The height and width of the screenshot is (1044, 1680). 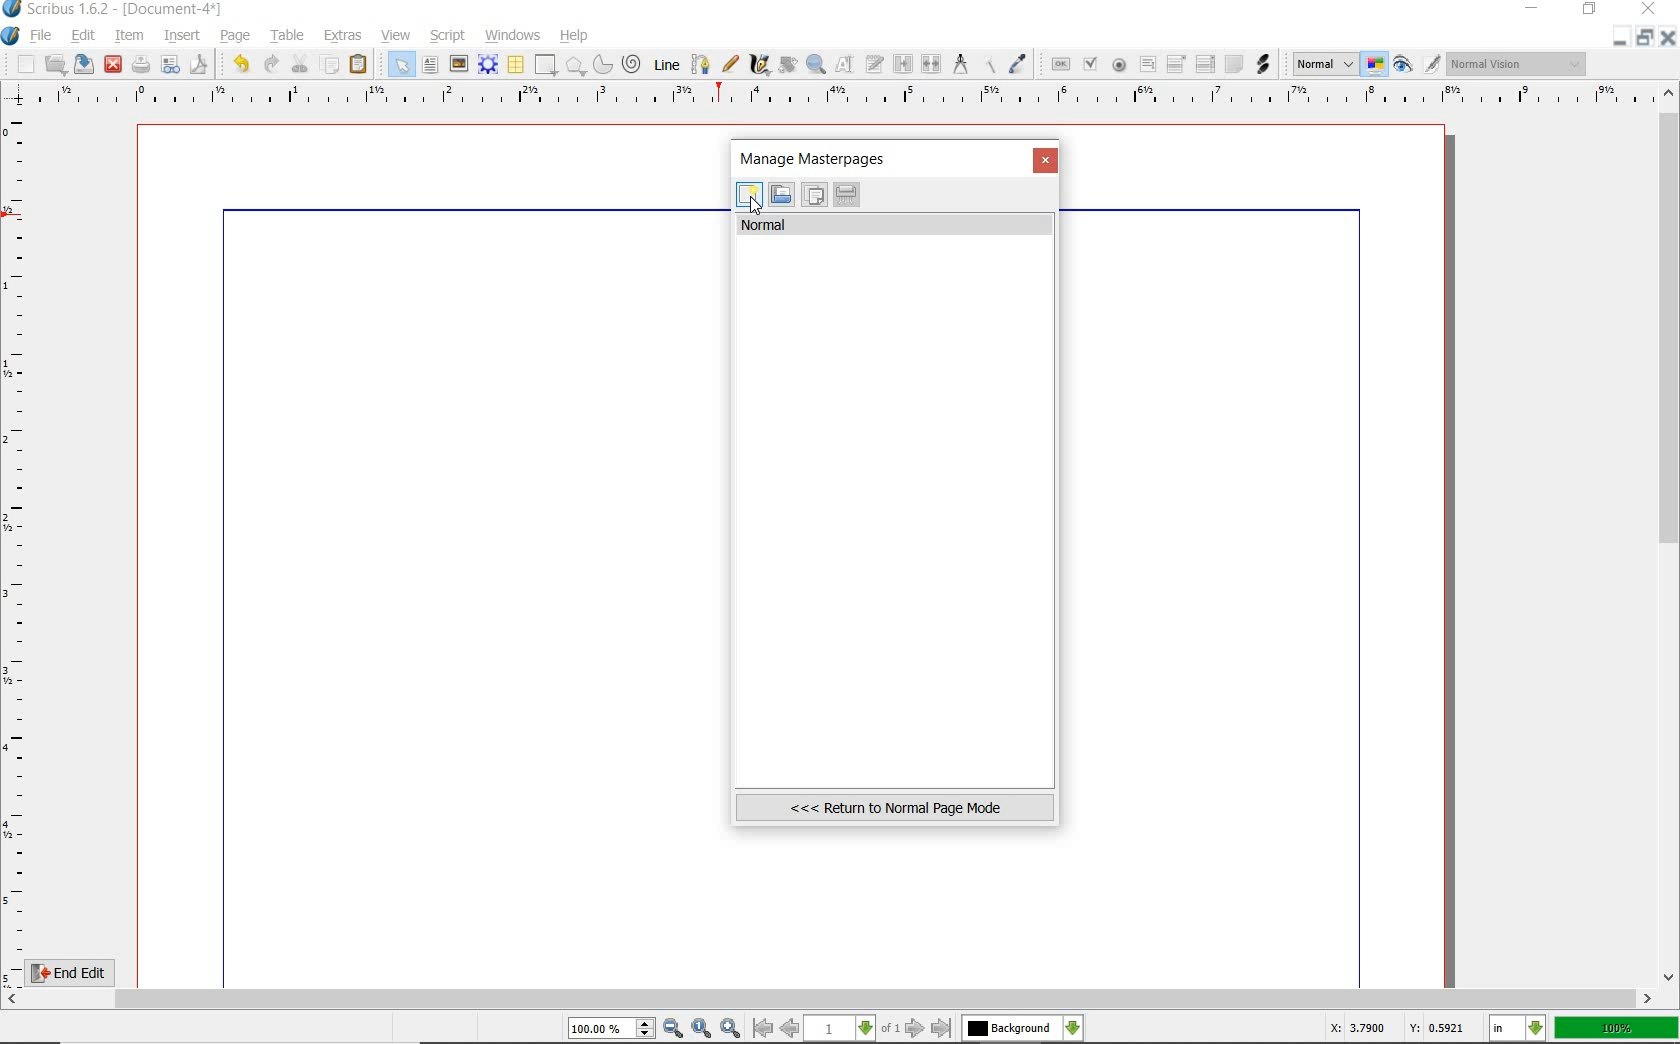 What do you see at coordinates (749, 197) in the screenshot?
I see `new` at bounding box center [749, 197].